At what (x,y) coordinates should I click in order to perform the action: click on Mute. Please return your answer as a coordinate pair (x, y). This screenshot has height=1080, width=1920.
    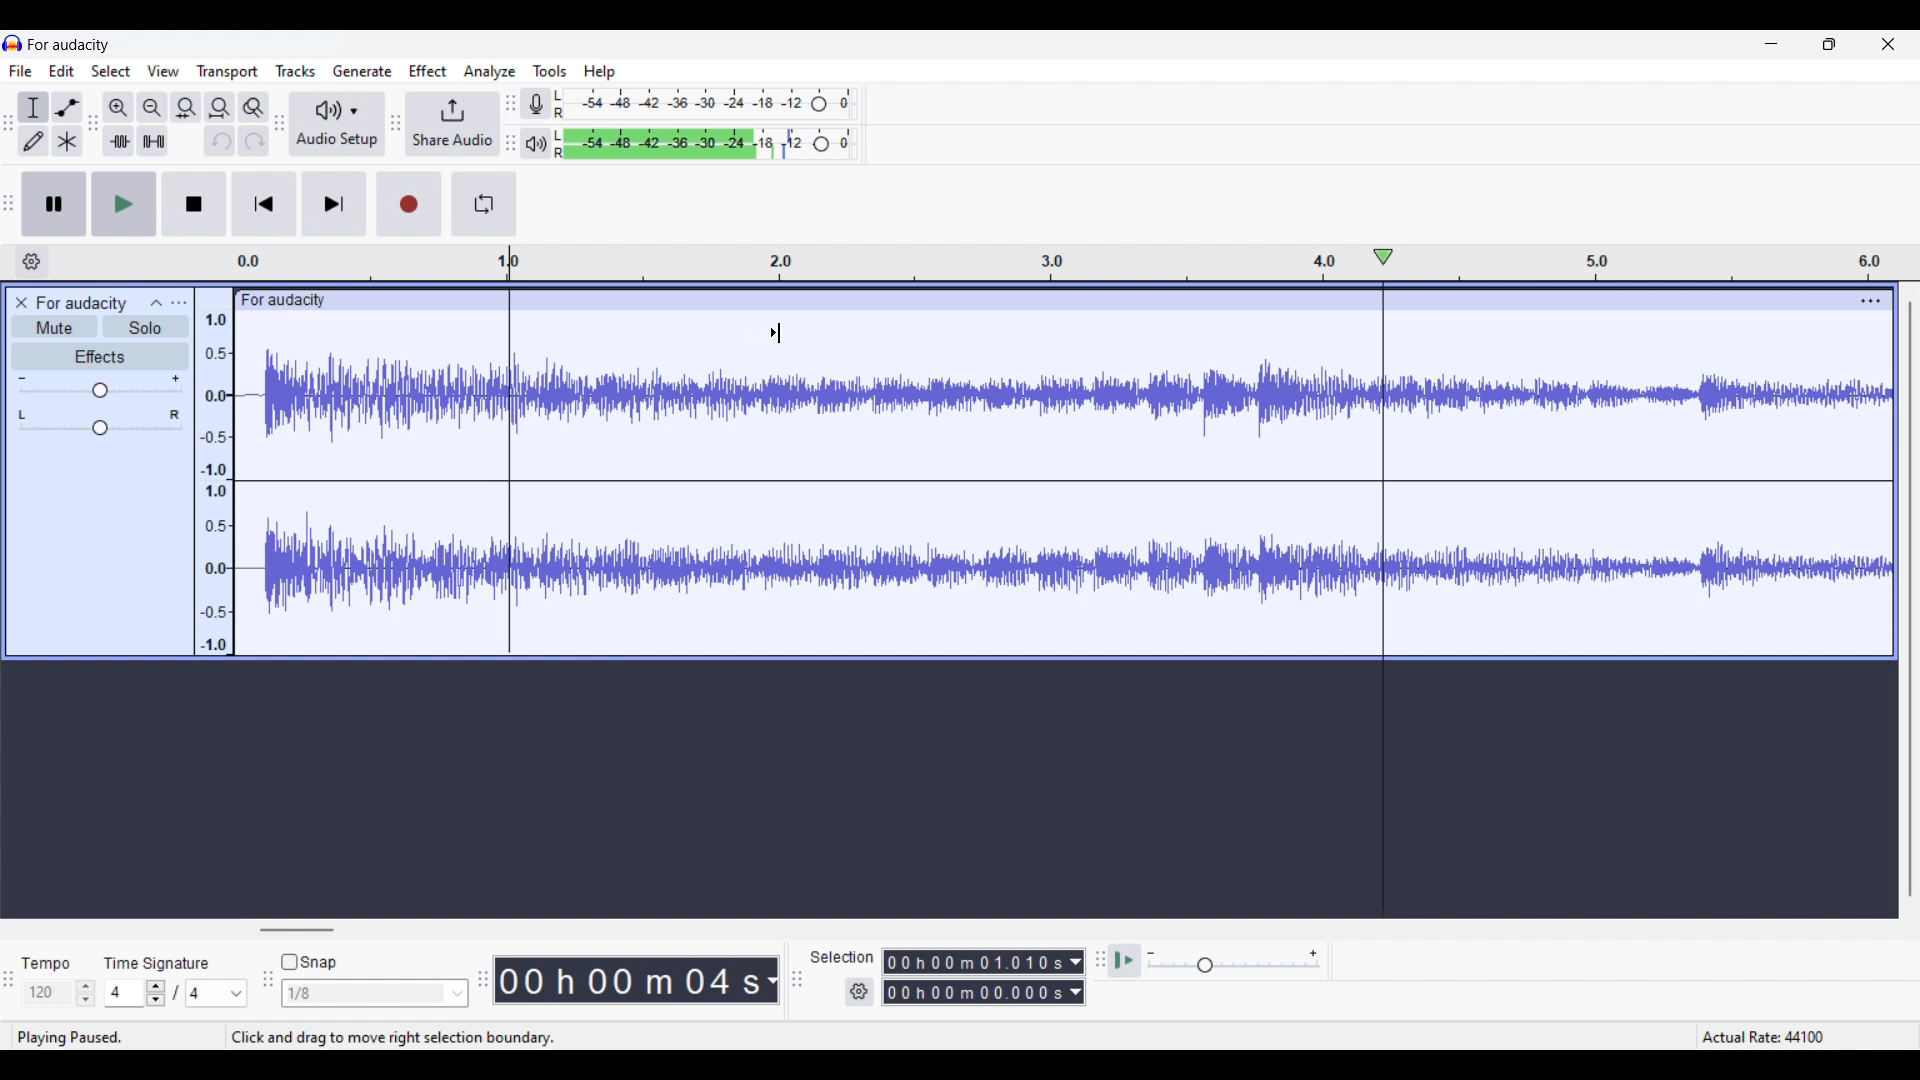
    Looking at the image, I should click on (53, 328).